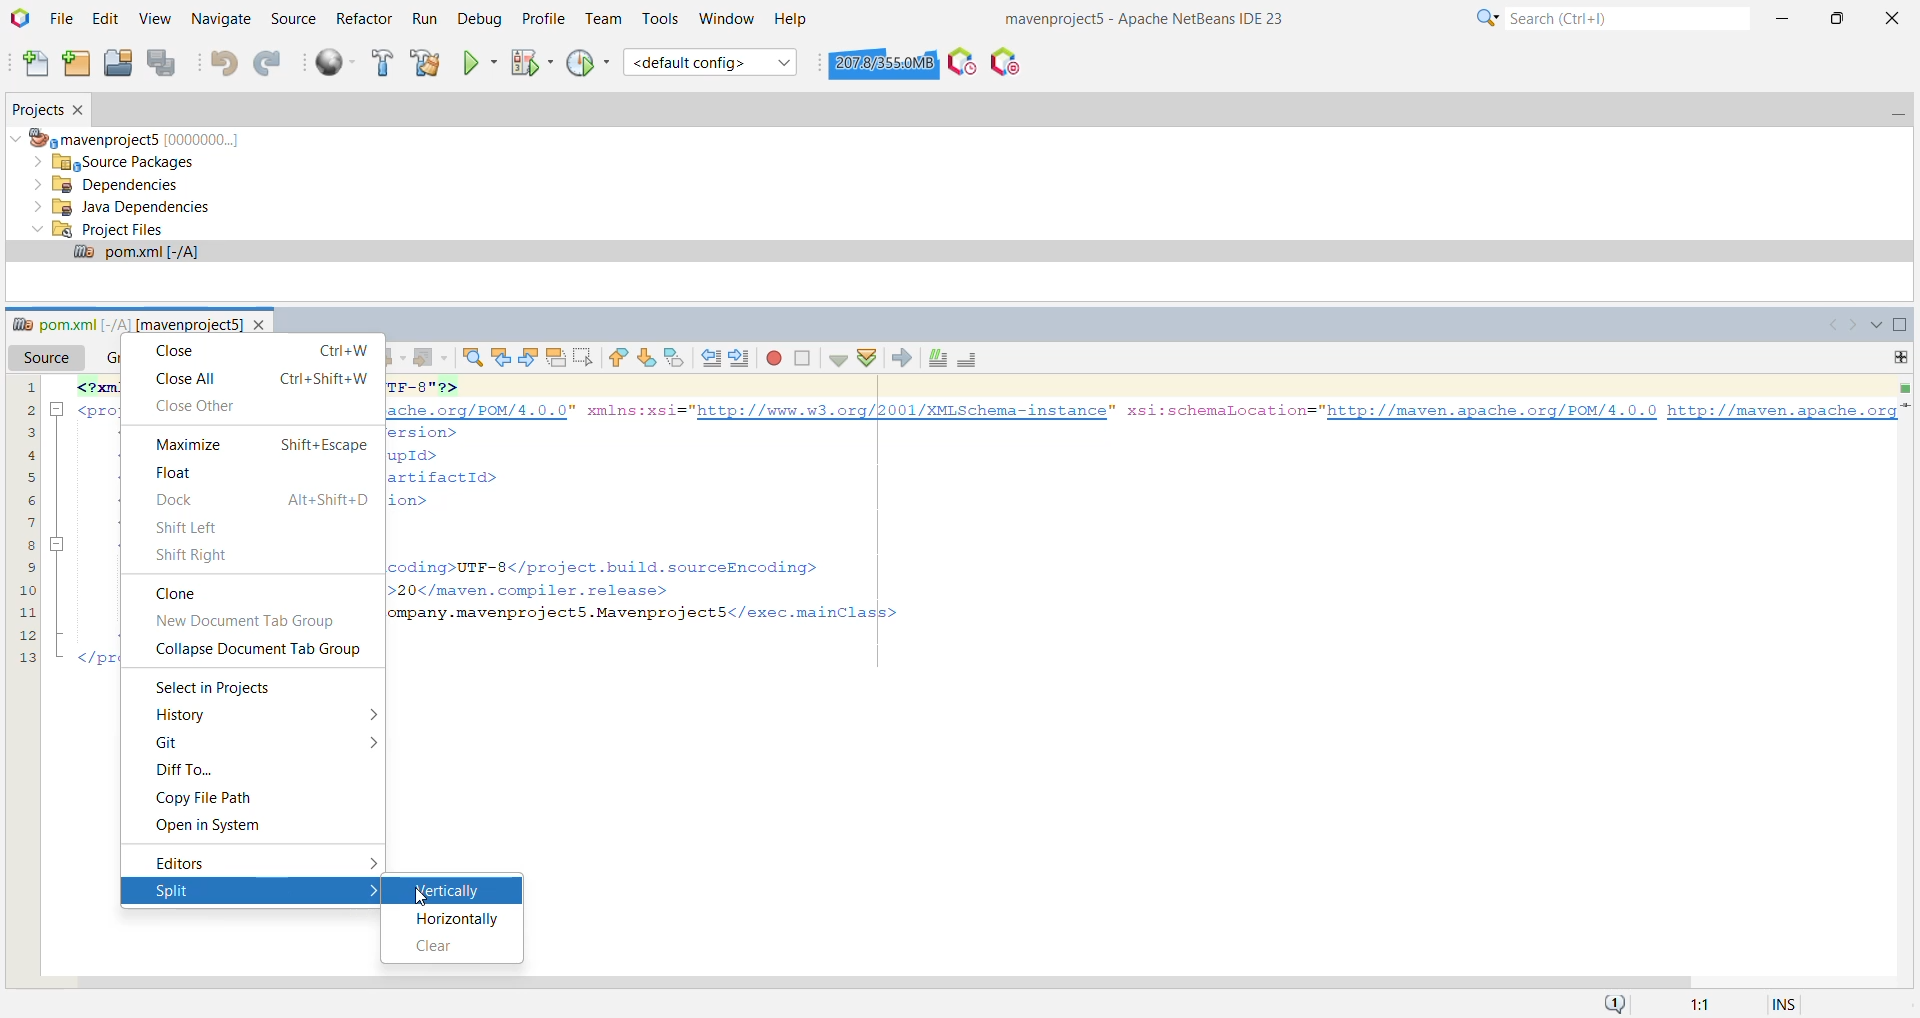 This screenshot has width=1920, height=1018. Describe the element at coordinates (211, 406) in the screenshot. I see `Close Other` at that location.